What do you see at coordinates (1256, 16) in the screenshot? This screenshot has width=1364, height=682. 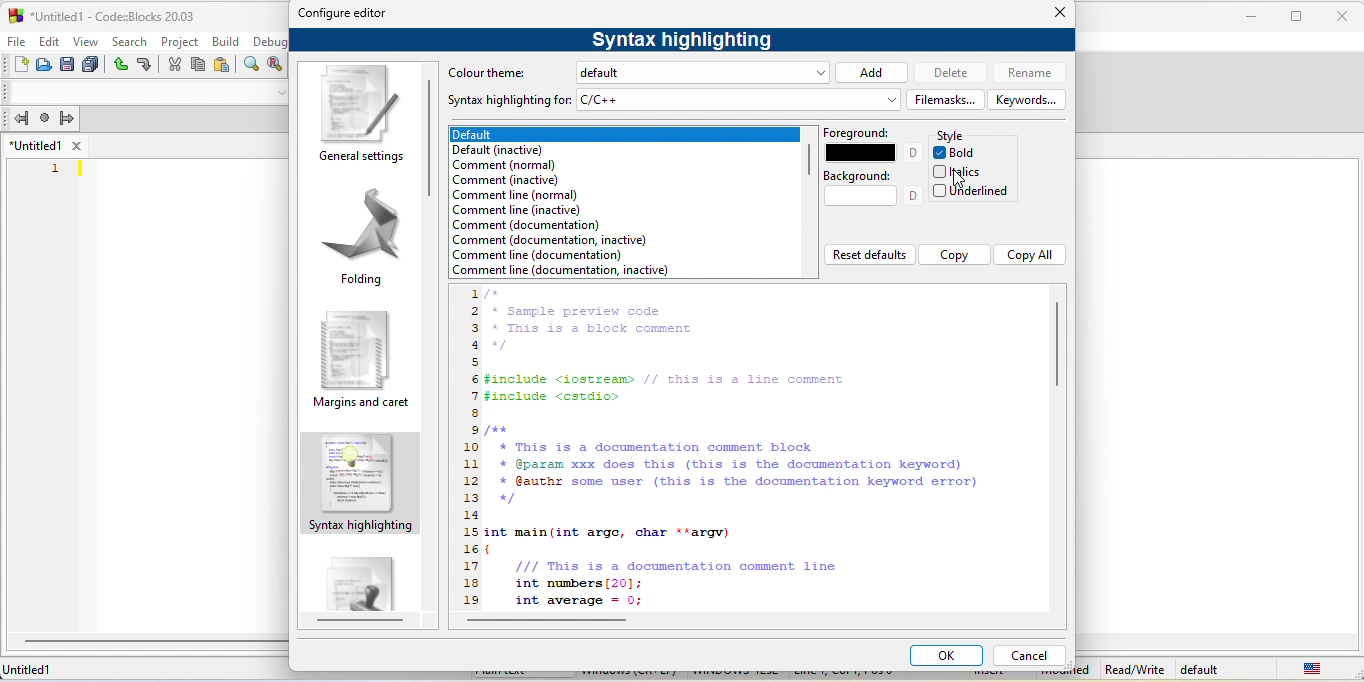 I see `minimize` at bounding box center [1256, 16].